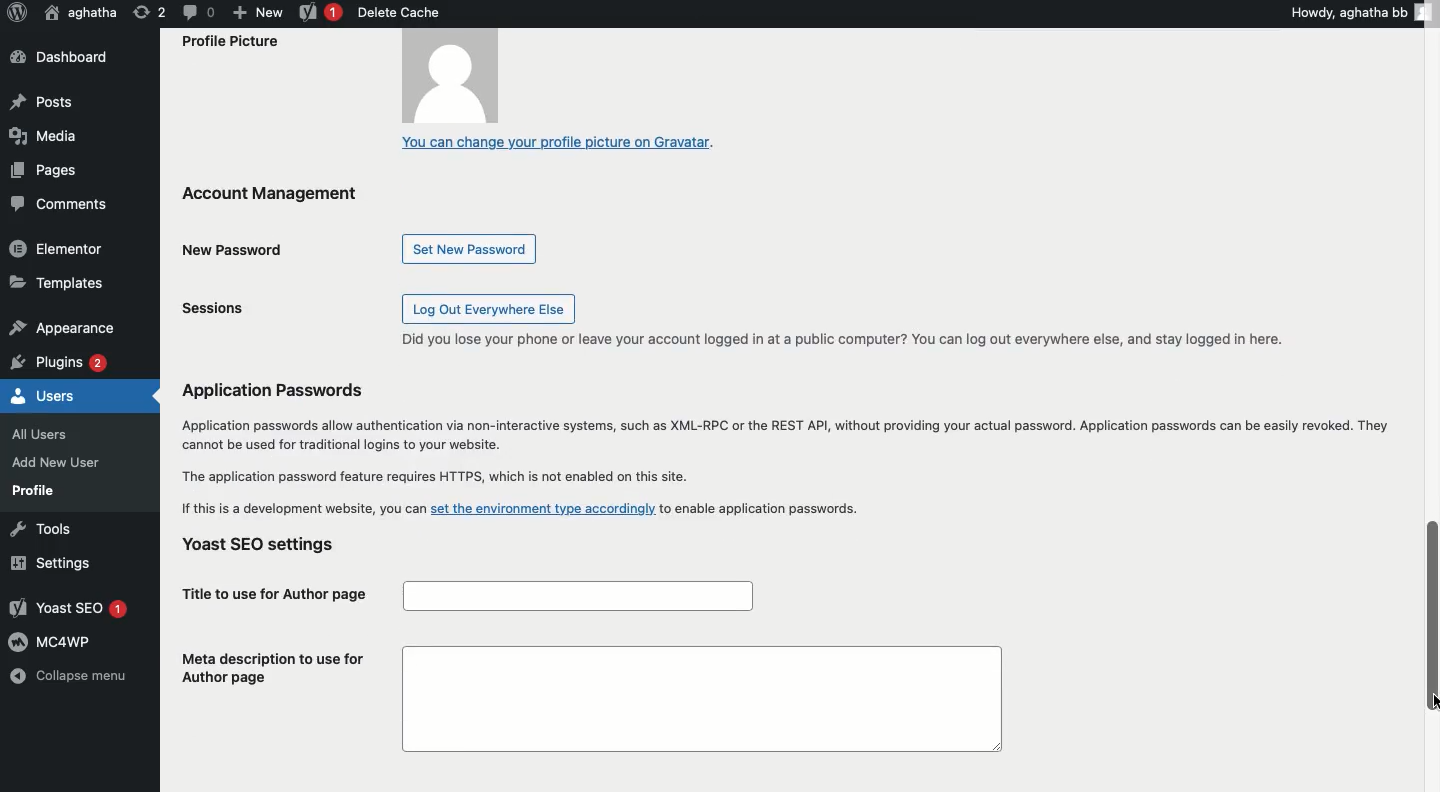 The width and height of the screenshot is (1440, 792). Describe the element at coordinates (58, 247) in the screenshot. I see `Elementor` at that location.